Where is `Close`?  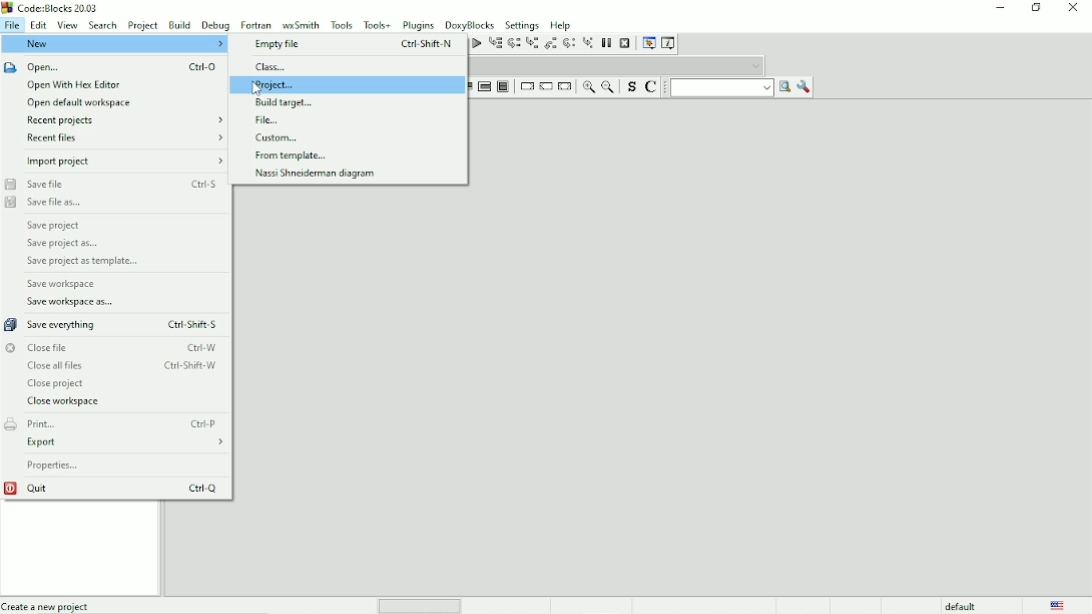
Close is located at coordinates (1074, 9).